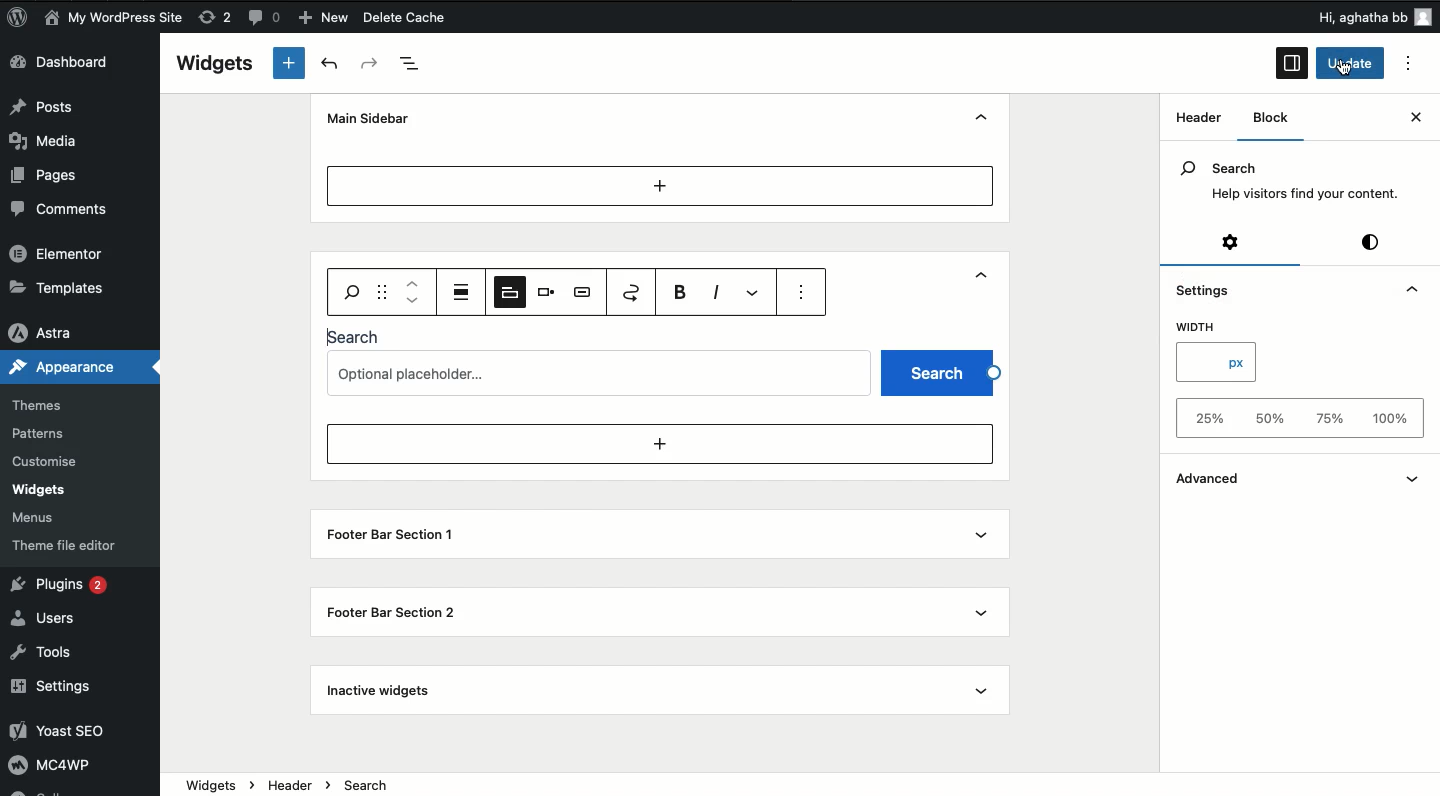  What do you see at coordinates (65, 541) in the screenshot?
I see `Theme file editor` at bounding box center [65, 541].